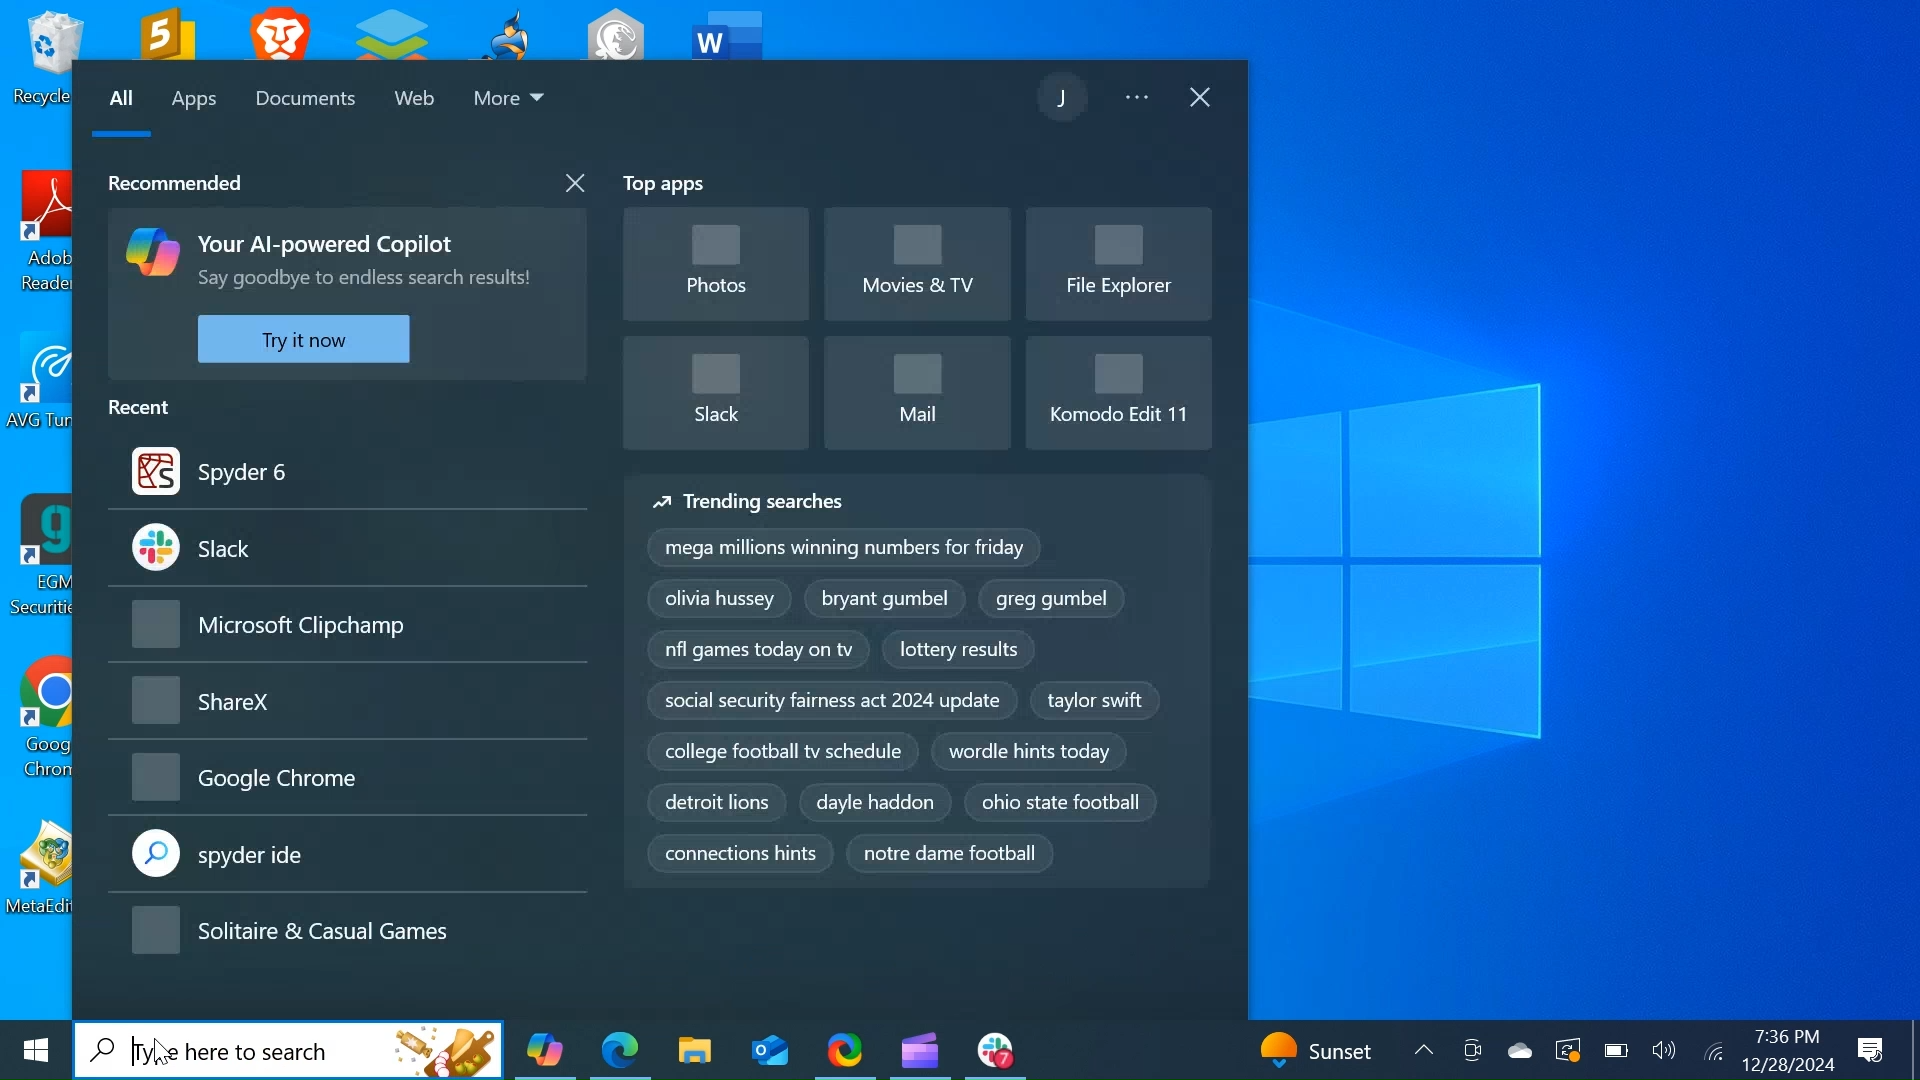 Image resolution: width=1920 pixels, height=1080 pixels. Describe the element at coordinates (995, 1050) in the screenshot. I see `Slack` at that location.